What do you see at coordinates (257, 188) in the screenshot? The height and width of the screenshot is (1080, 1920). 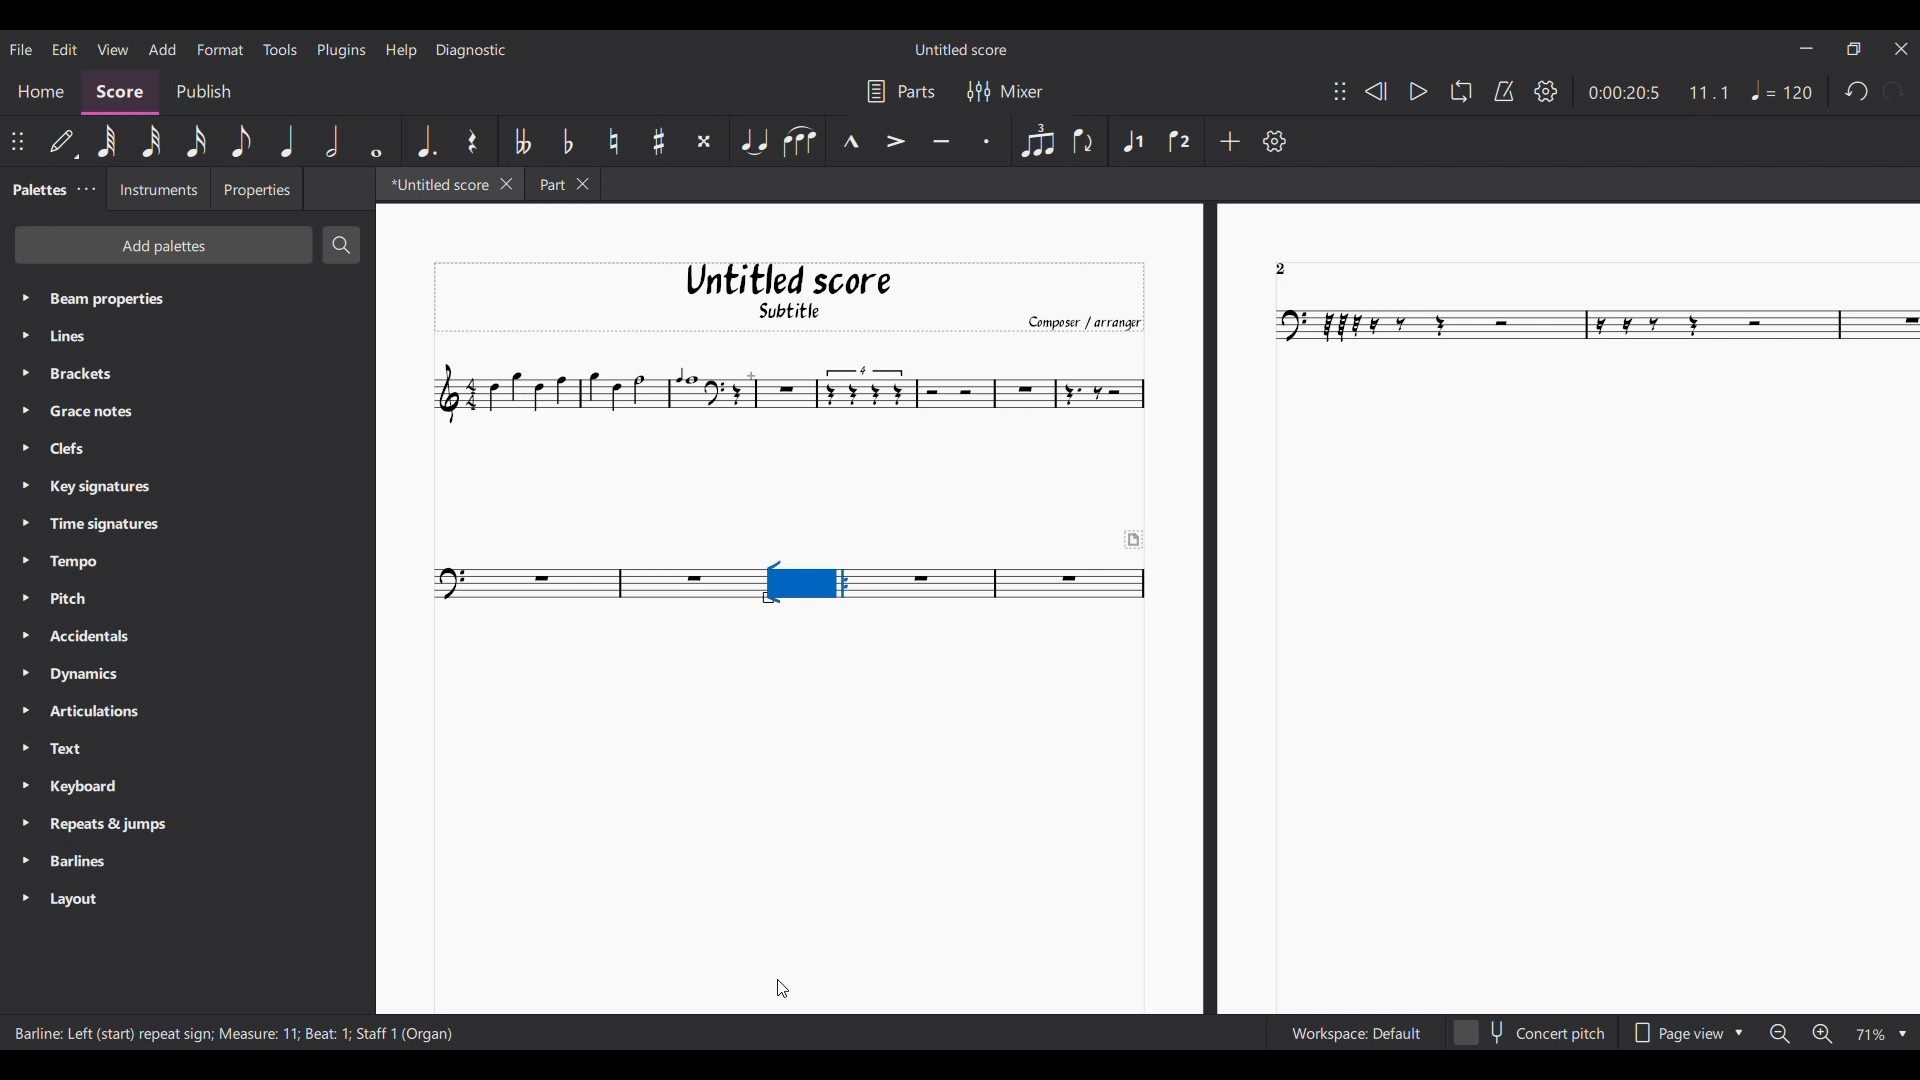 I see `Properties tab` at bounding box center [257, 188].